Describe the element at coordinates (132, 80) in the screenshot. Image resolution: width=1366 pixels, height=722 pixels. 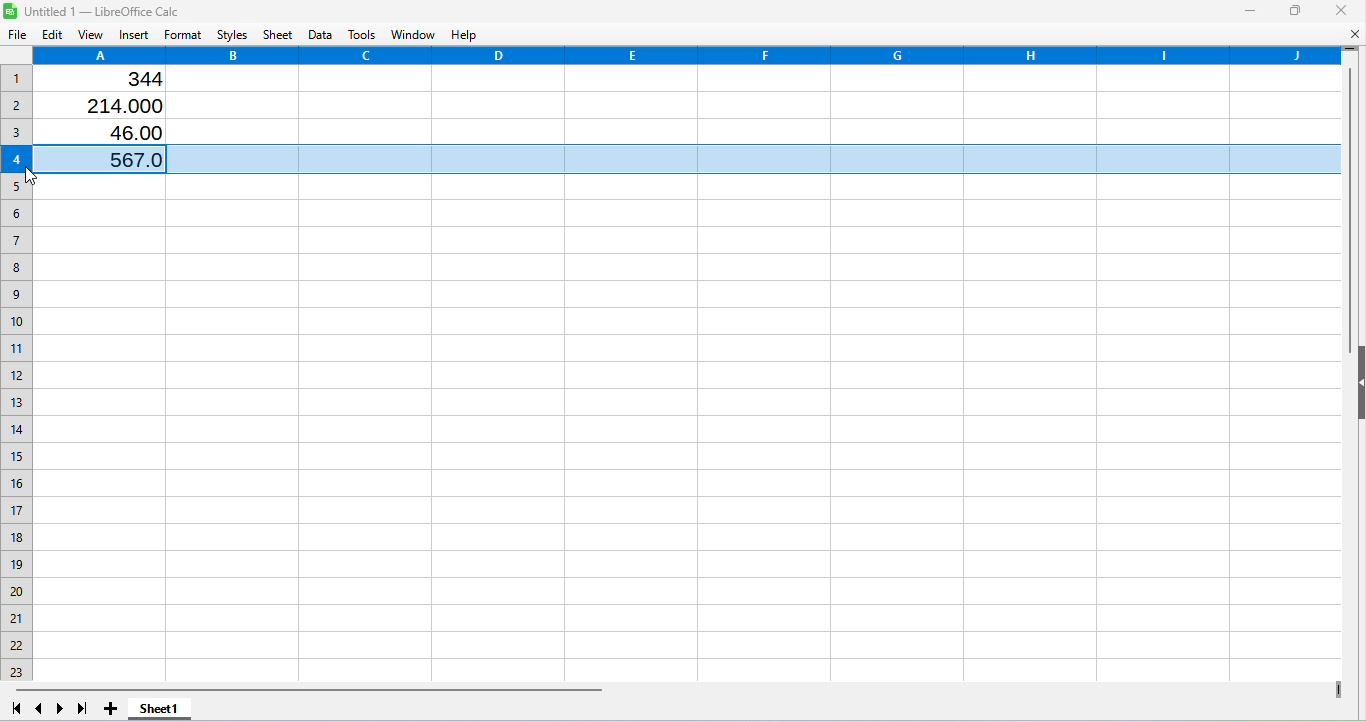
I see `344` at that location.